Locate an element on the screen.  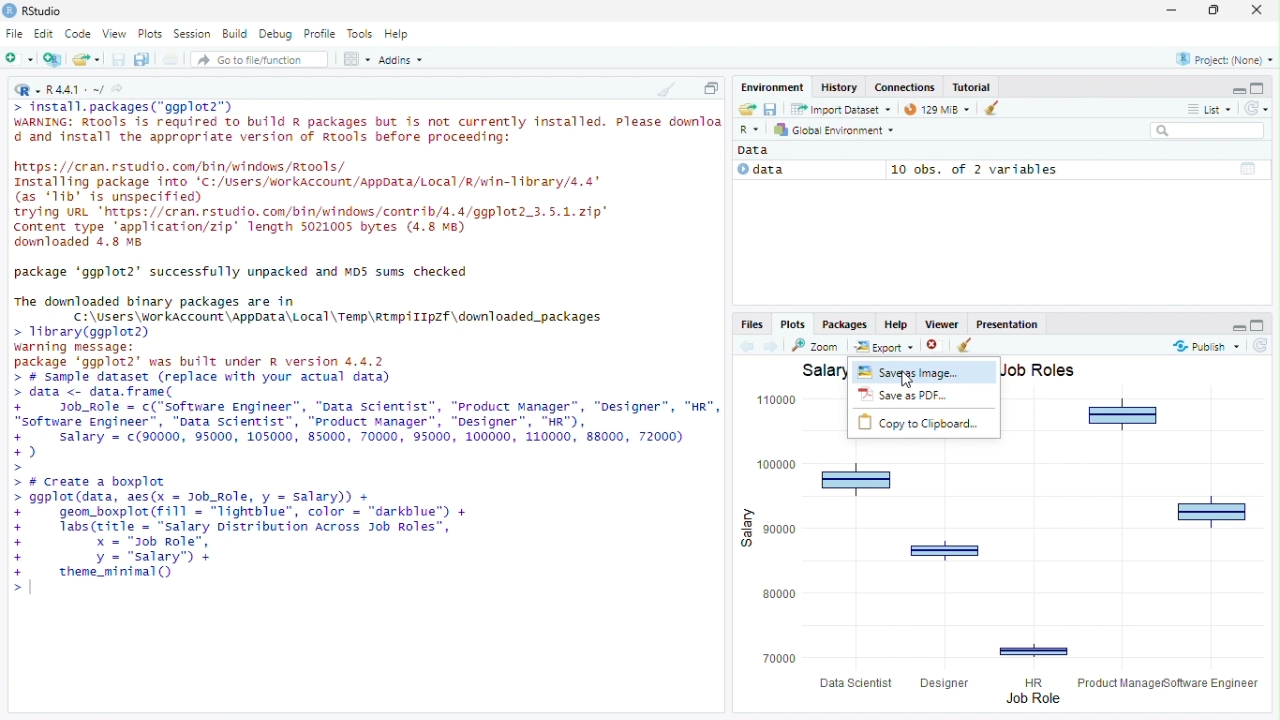
previous topic is located at coordinates (745, 347).